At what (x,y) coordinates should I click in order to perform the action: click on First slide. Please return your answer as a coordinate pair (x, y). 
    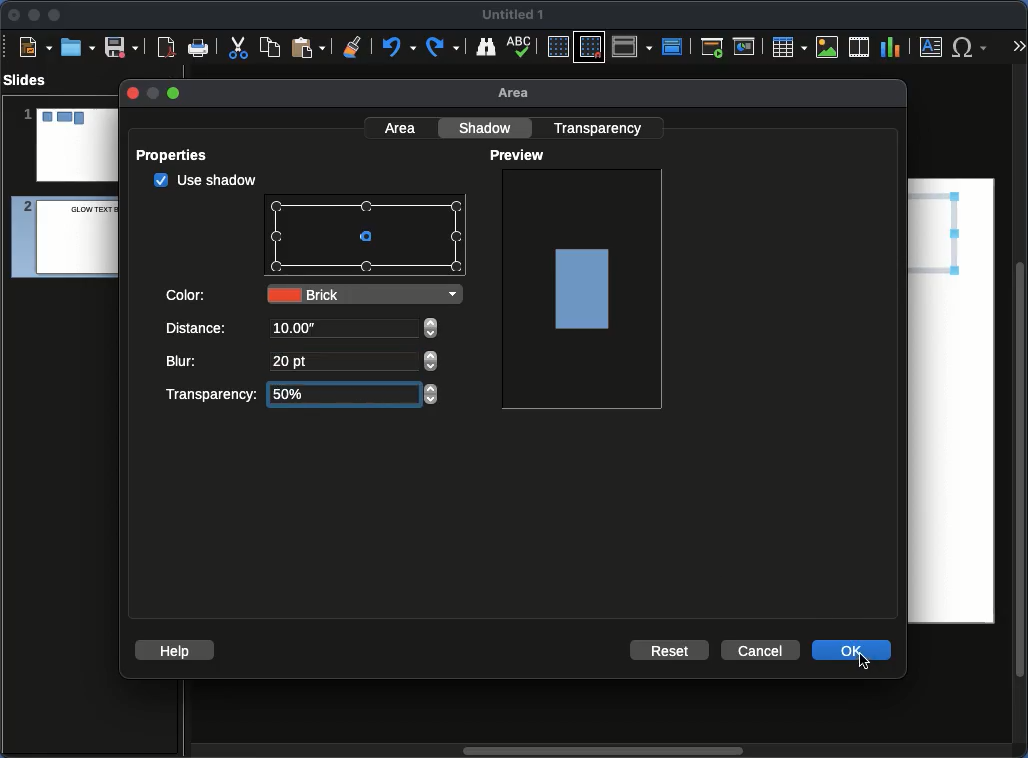
    Looking at the image, I should click on (712, 47).